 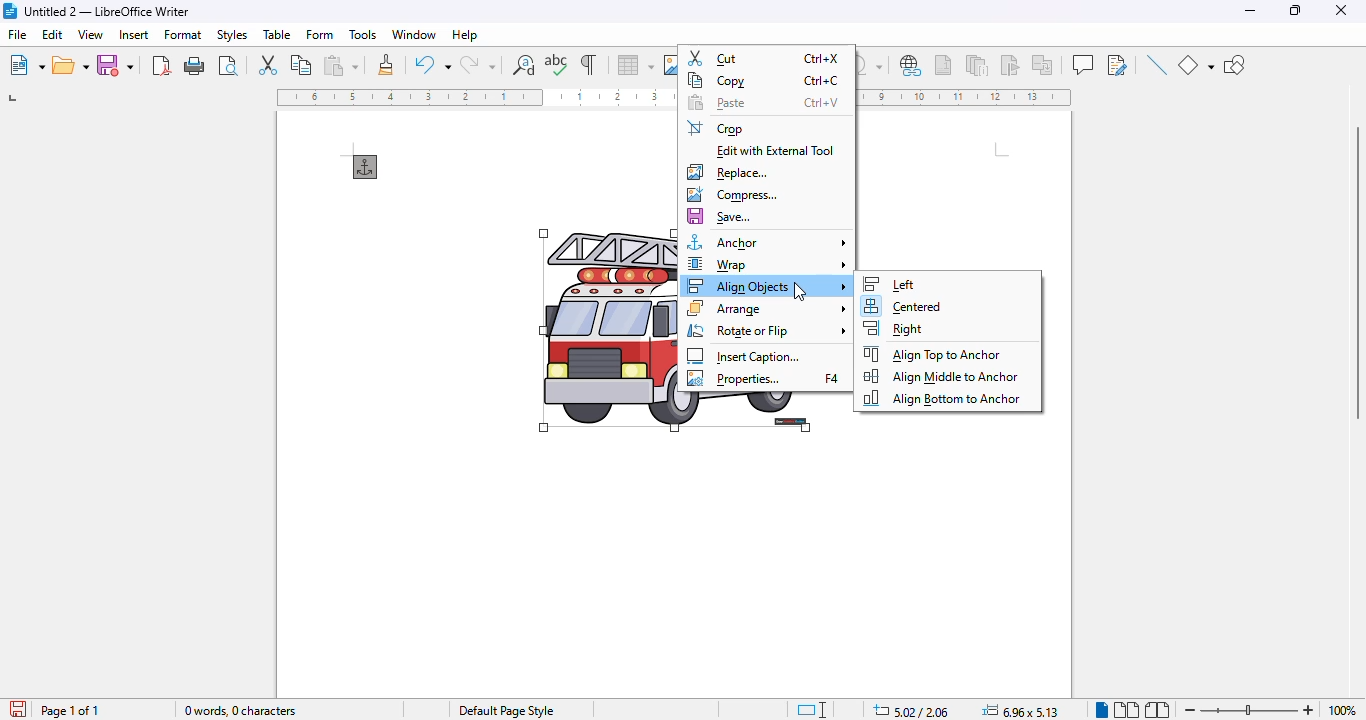 I want to click on table, so click(x=277, y=34).